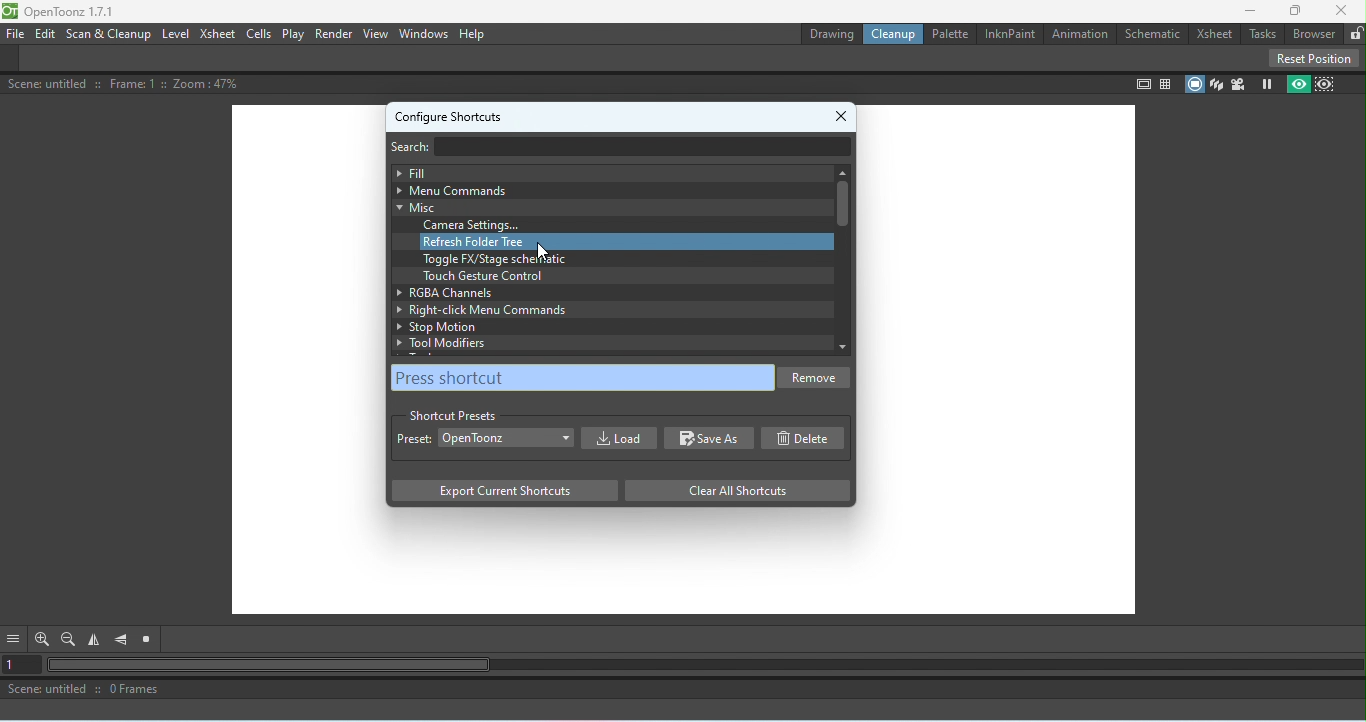 The width and height of the screenshot is (1366, 722). Describe the element at coordinates (1077, 31) in the screenshot. I see `Animation` at that location.